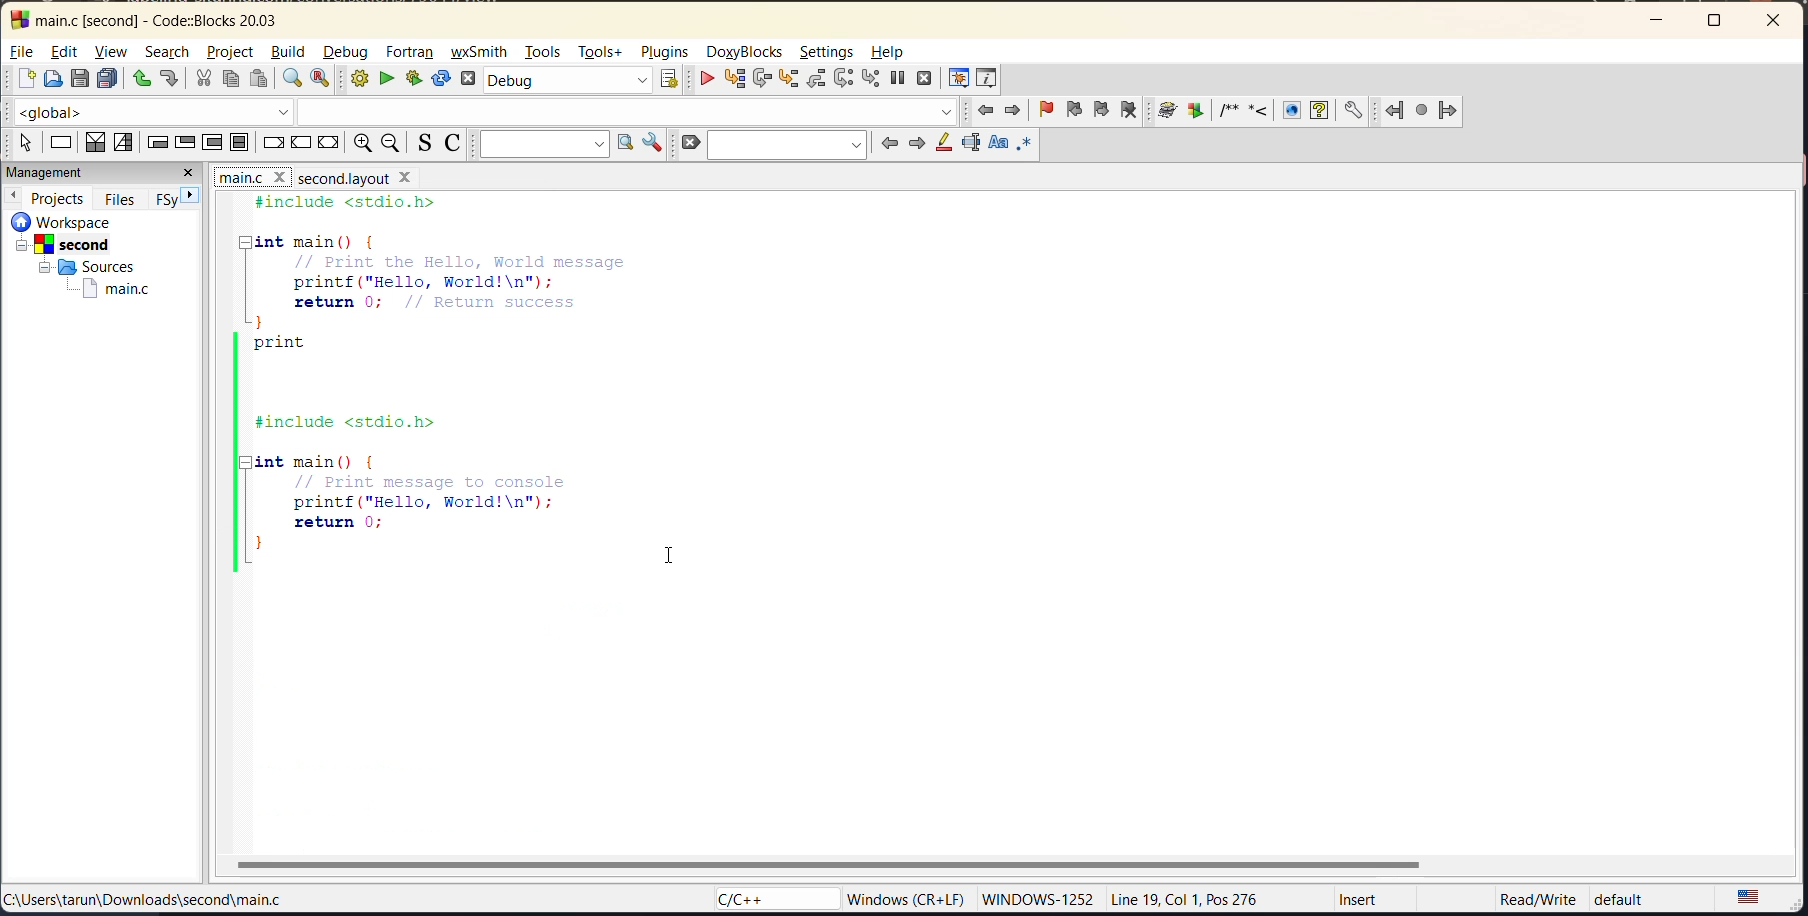  I want to click on file name, so click(356, 179).